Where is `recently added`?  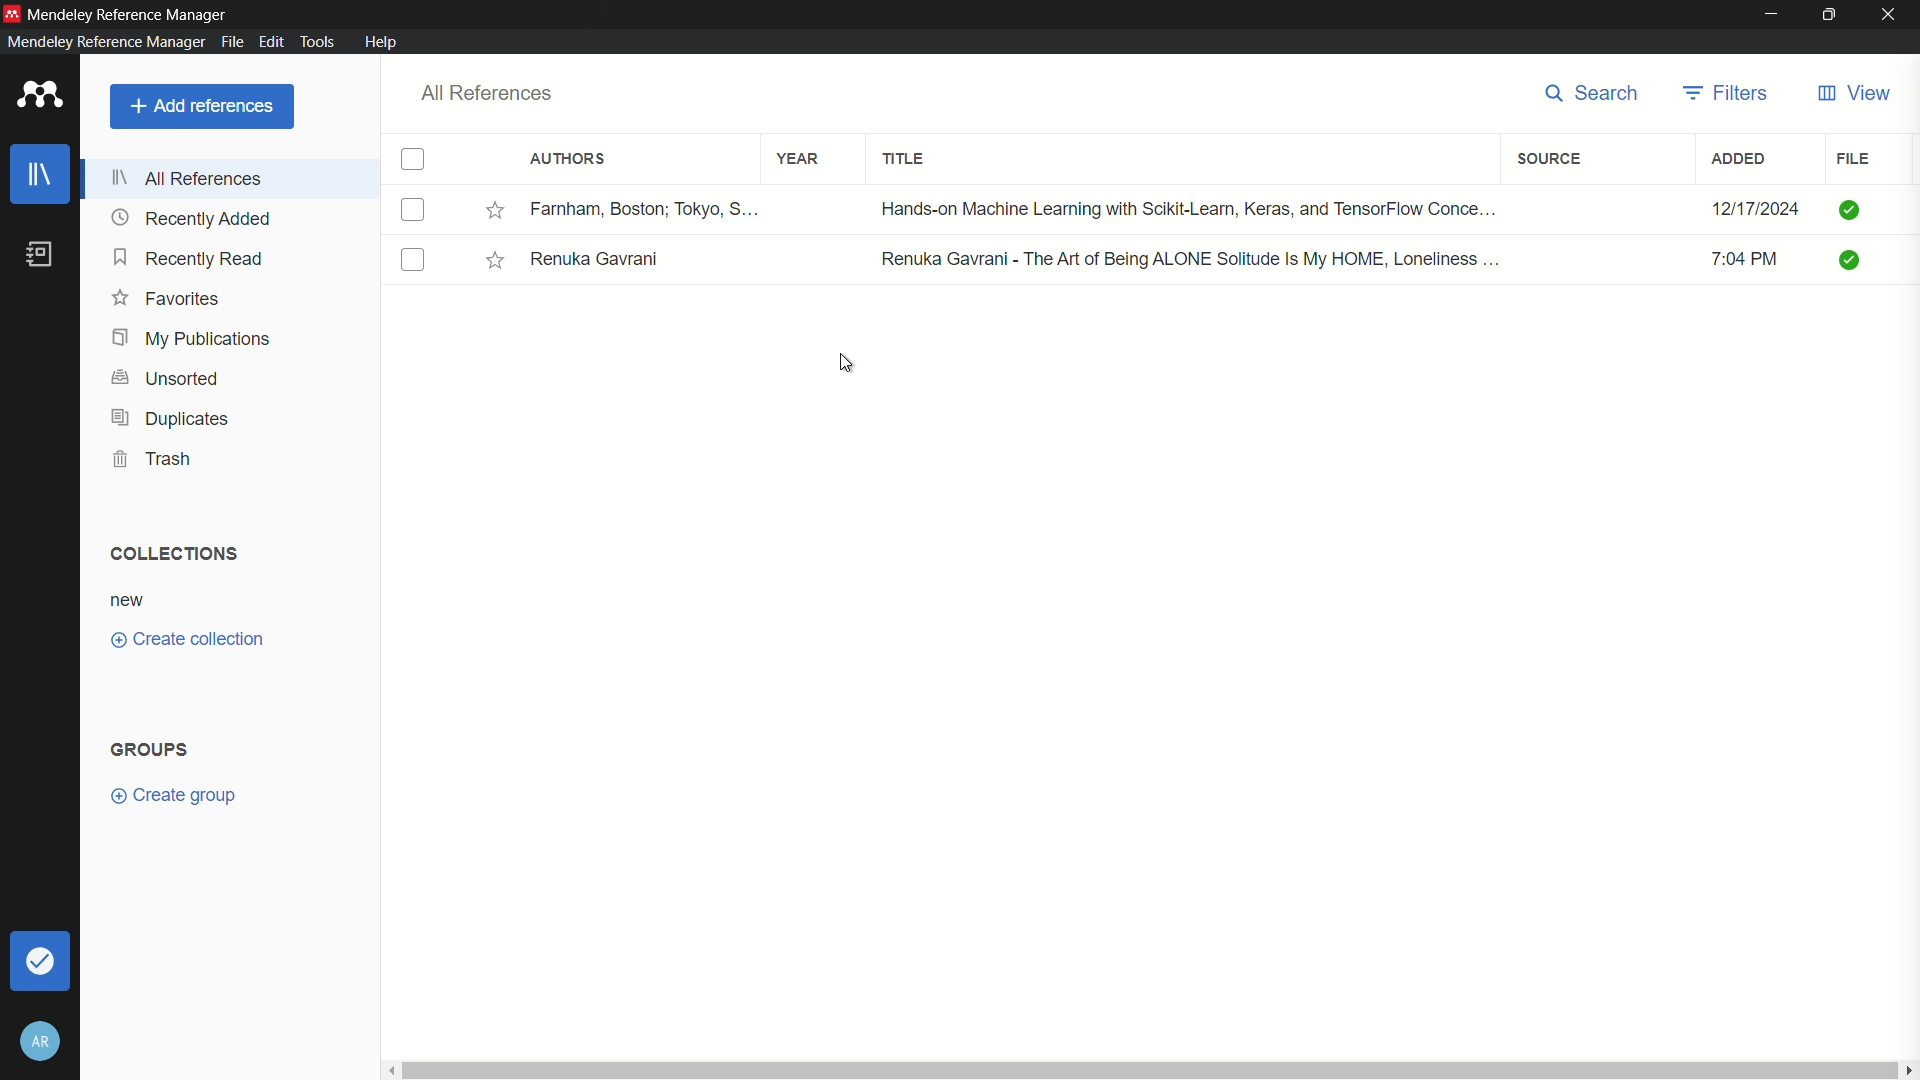 recently added is located at coordinates (188, 258).